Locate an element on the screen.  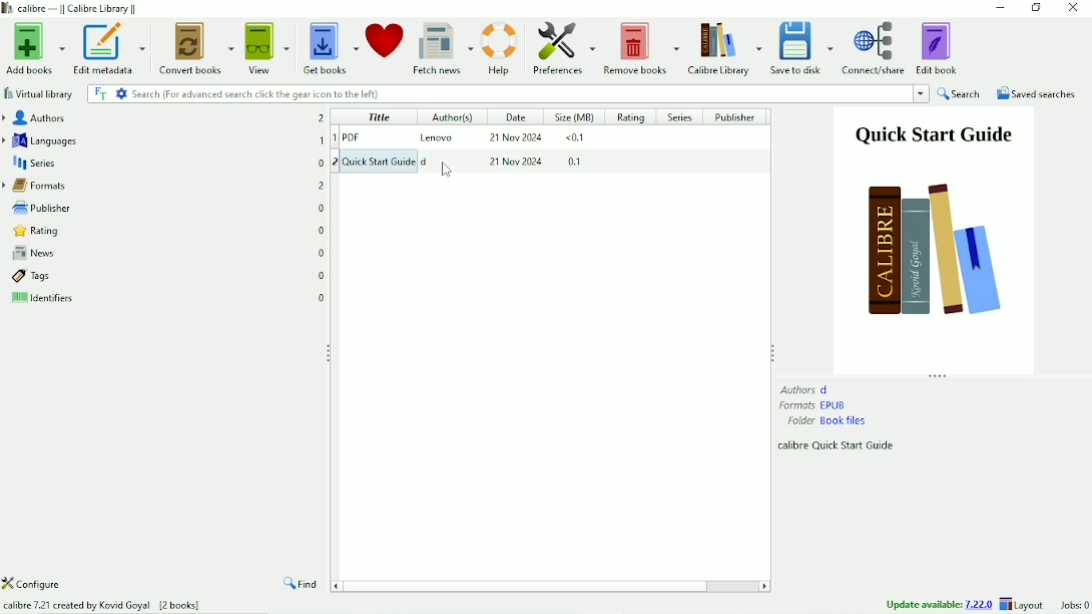
Resize is located at coordinates (772, 351).